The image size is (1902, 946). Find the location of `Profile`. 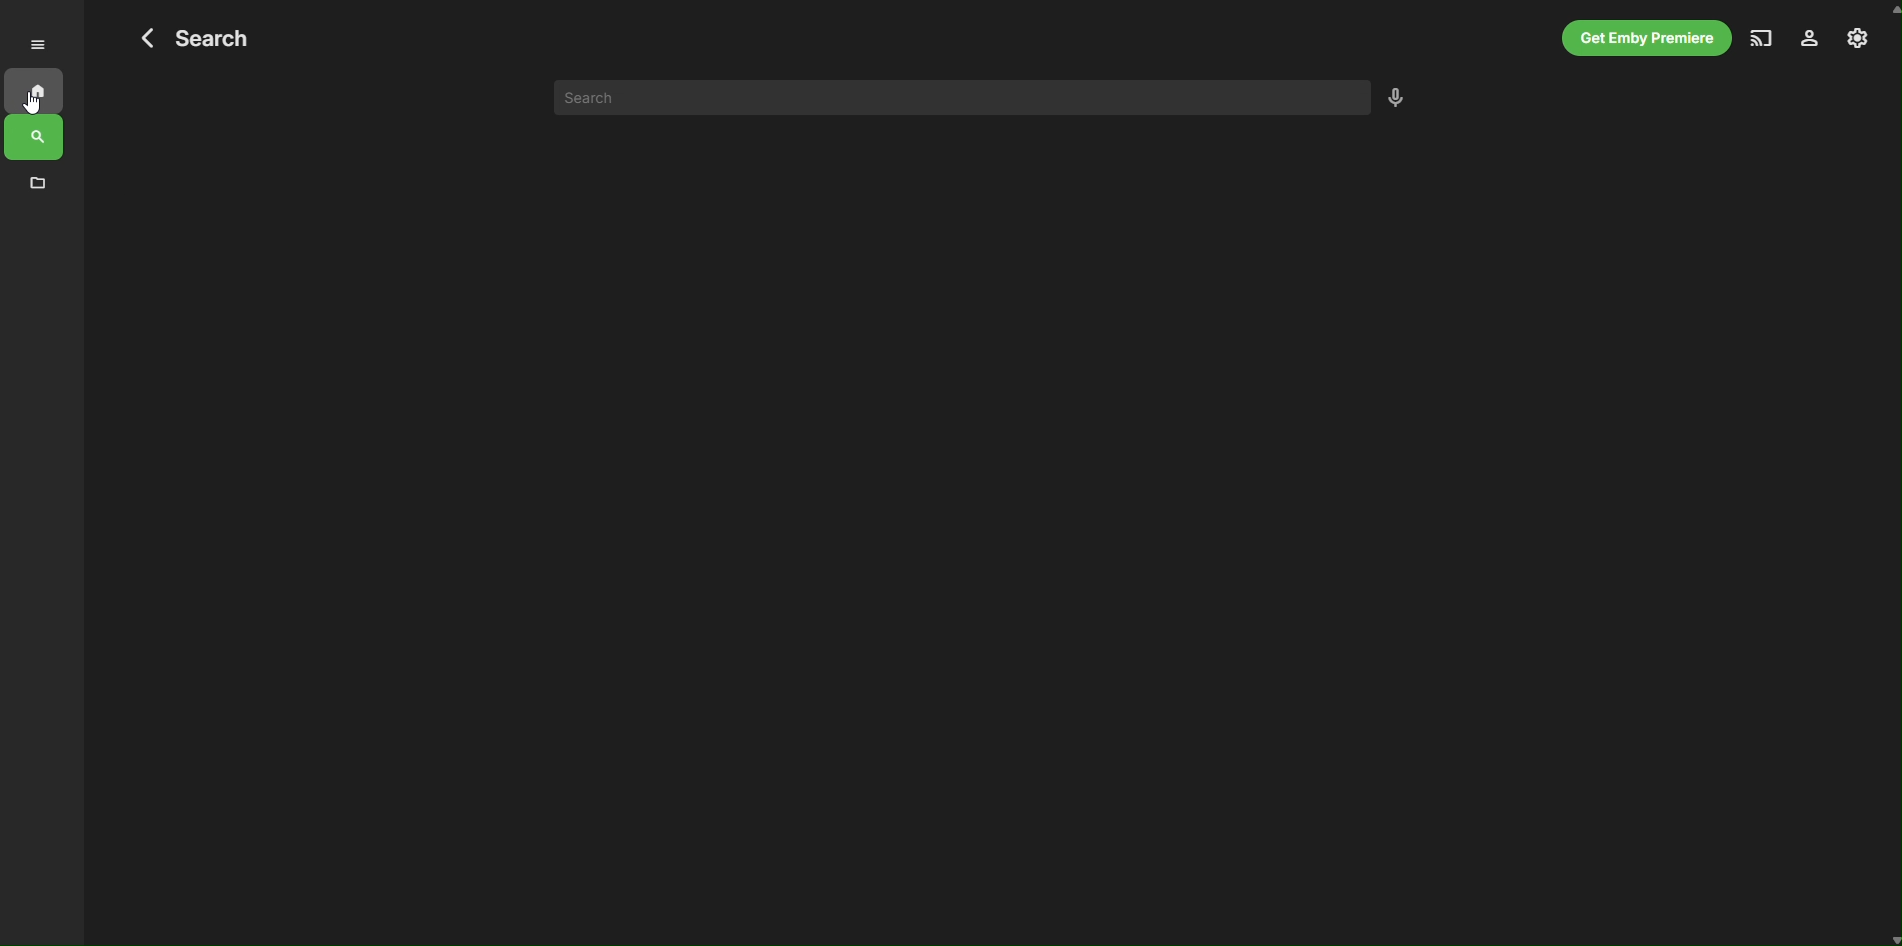

Profile is located at coordinates (1810, 43).